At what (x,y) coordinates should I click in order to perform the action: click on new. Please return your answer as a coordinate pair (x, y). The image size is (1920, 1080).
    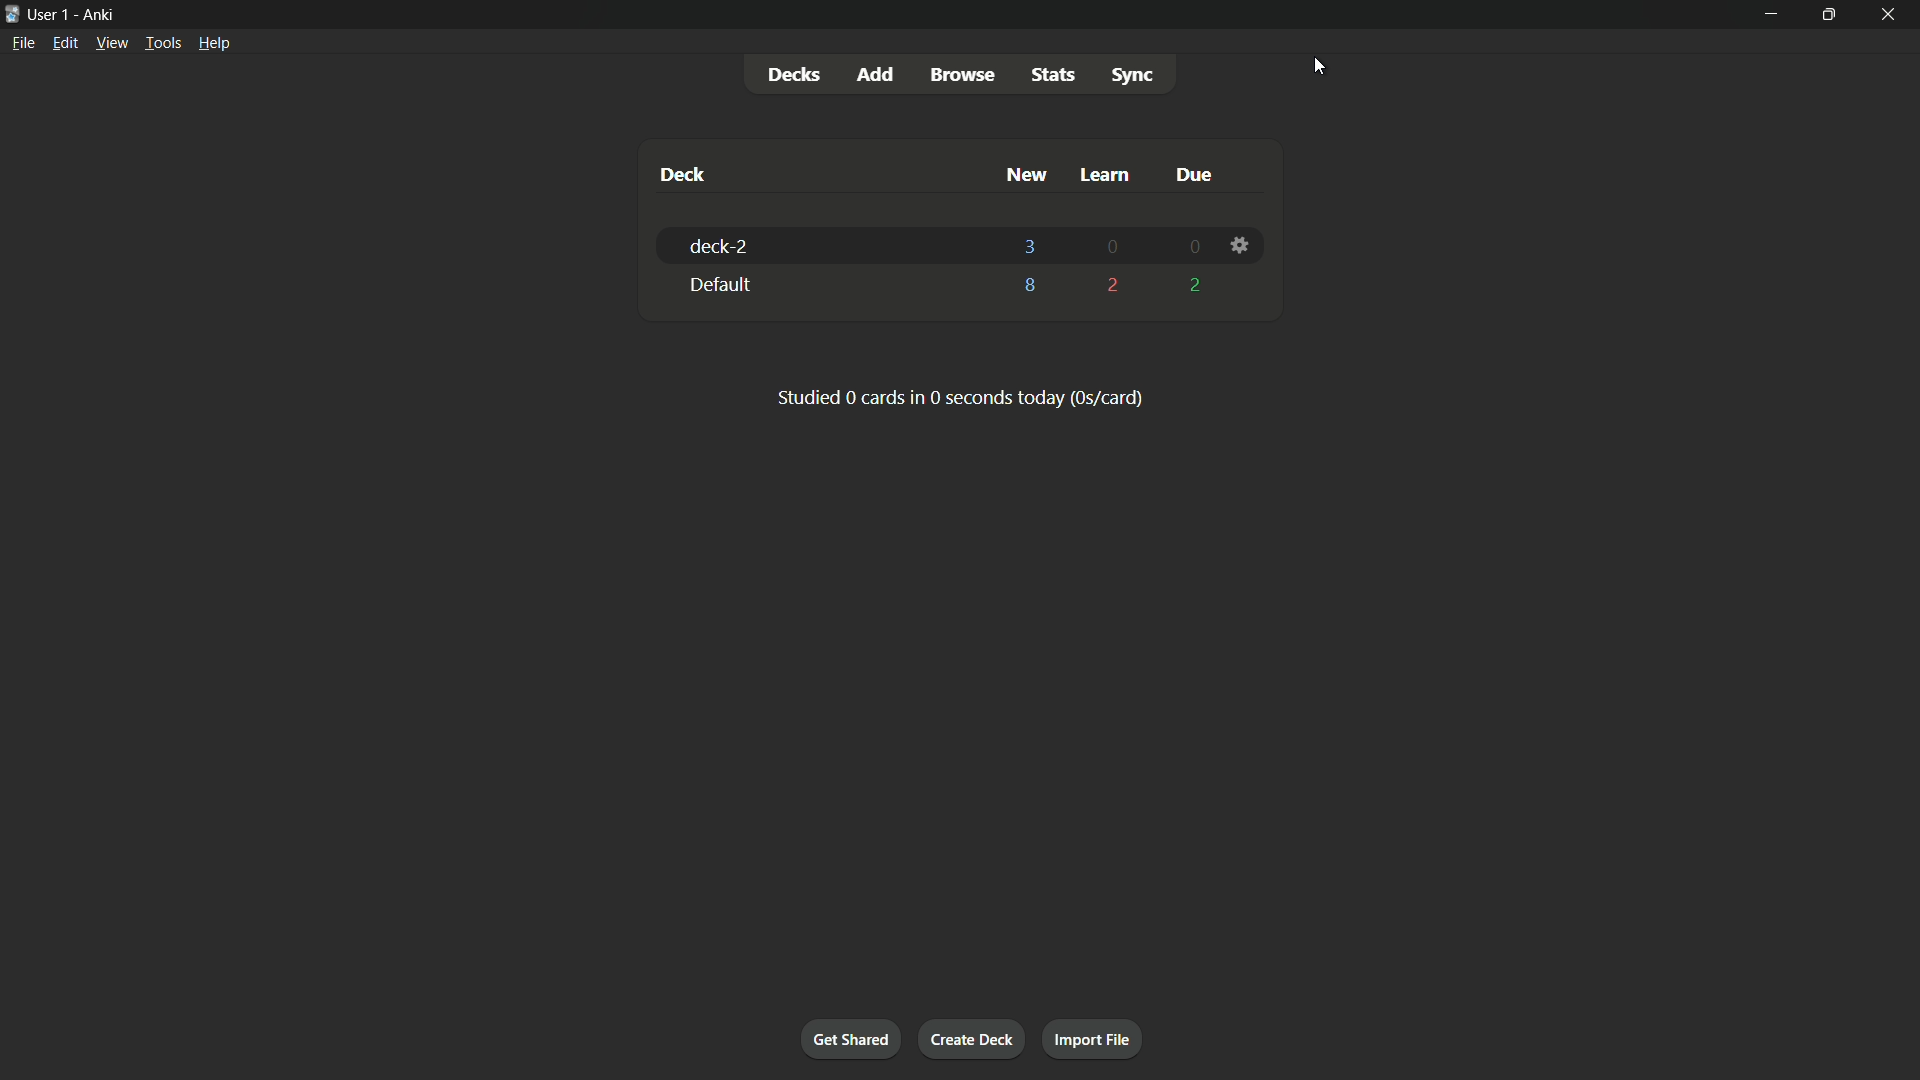
    Looking at the image, I should click on (1025, 175).